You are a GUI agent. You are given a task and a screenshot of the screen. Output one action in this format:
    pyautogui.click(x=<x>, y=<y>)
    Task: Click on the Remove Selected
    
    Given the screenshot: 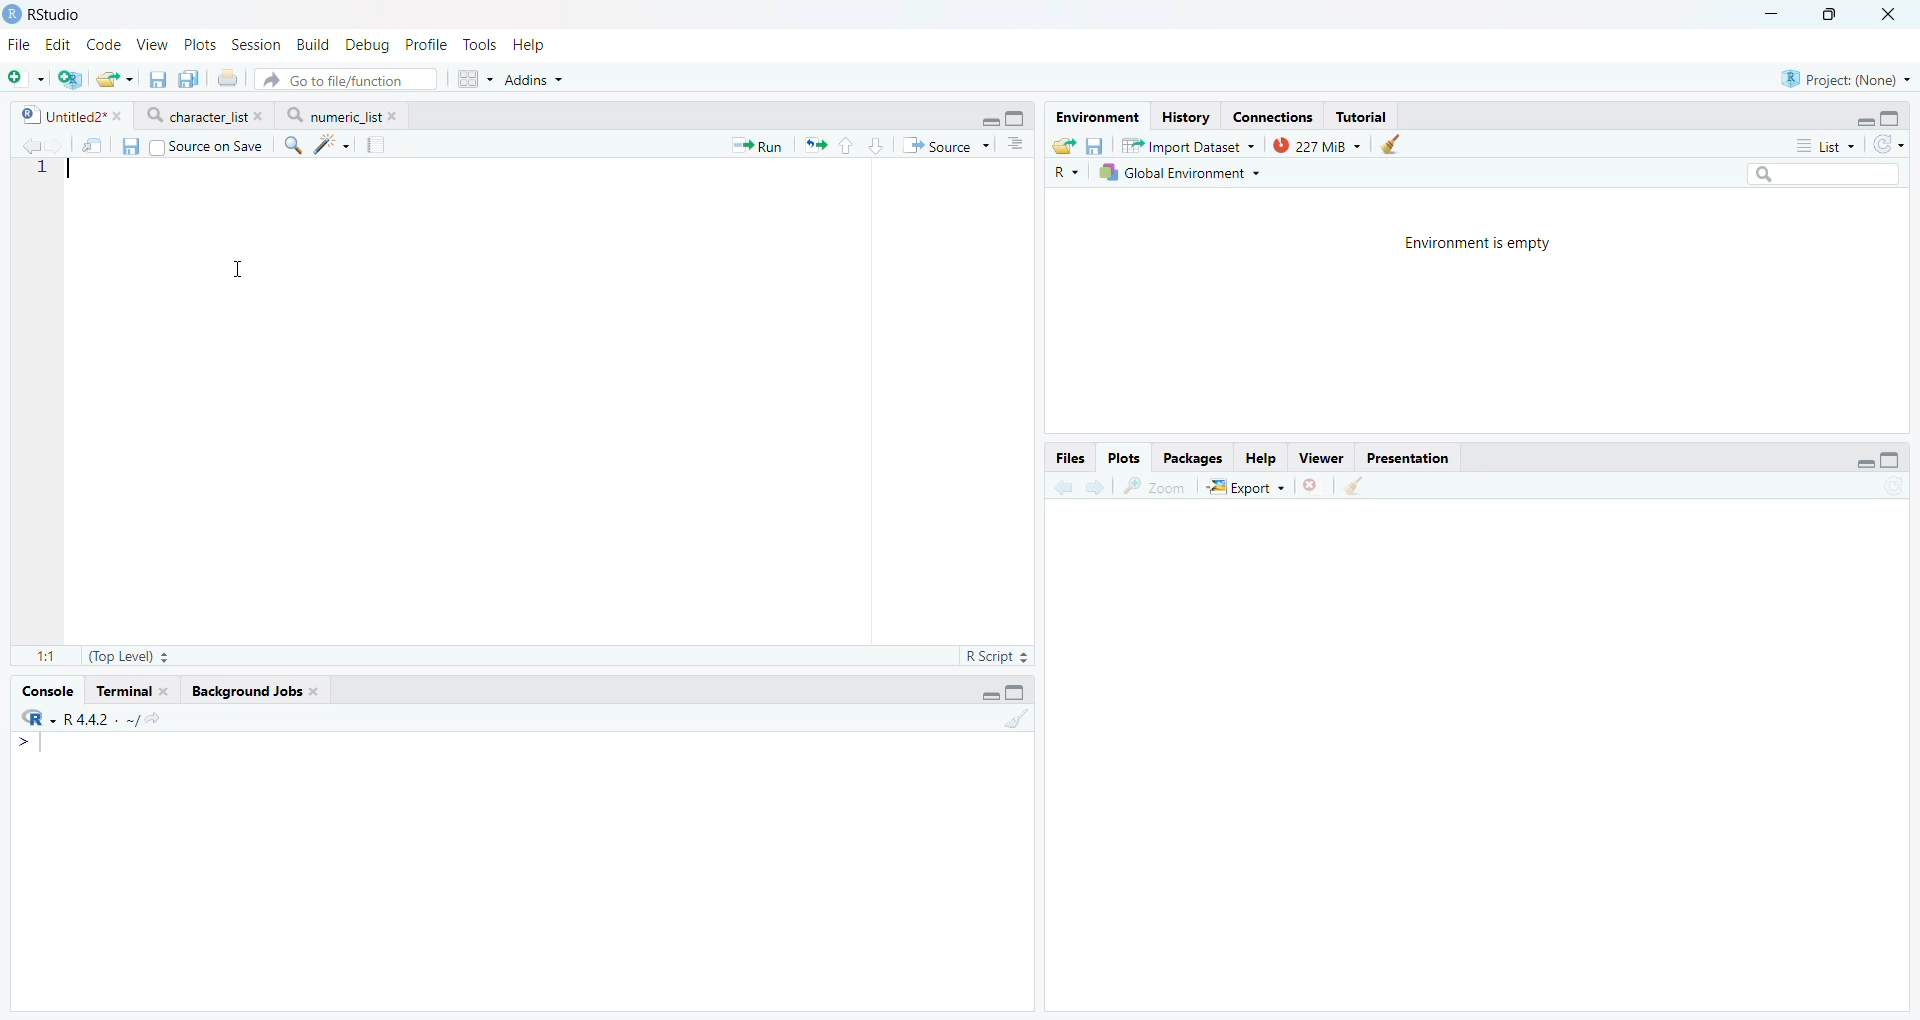 What is the action you would take?
    pyautogui.click(x=1316, y=485)
    